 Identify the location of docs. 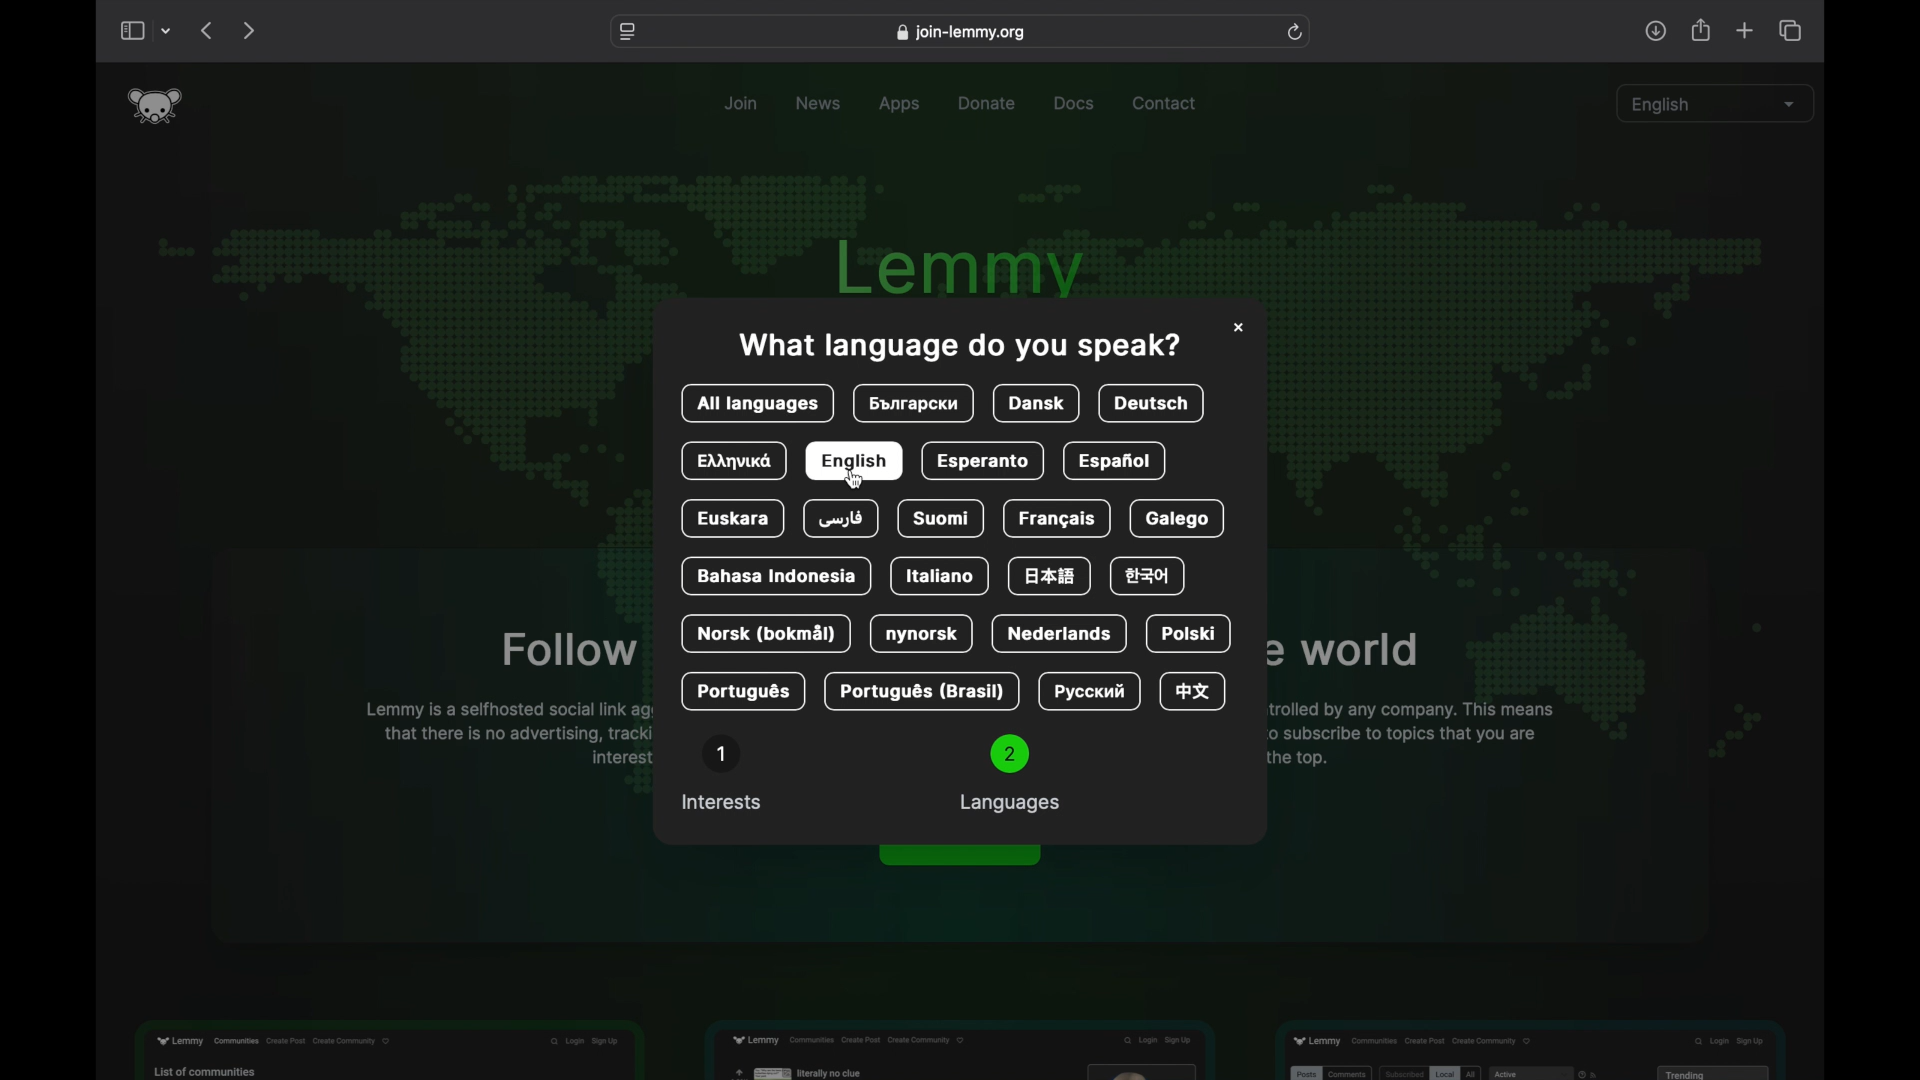
(1073, 103).